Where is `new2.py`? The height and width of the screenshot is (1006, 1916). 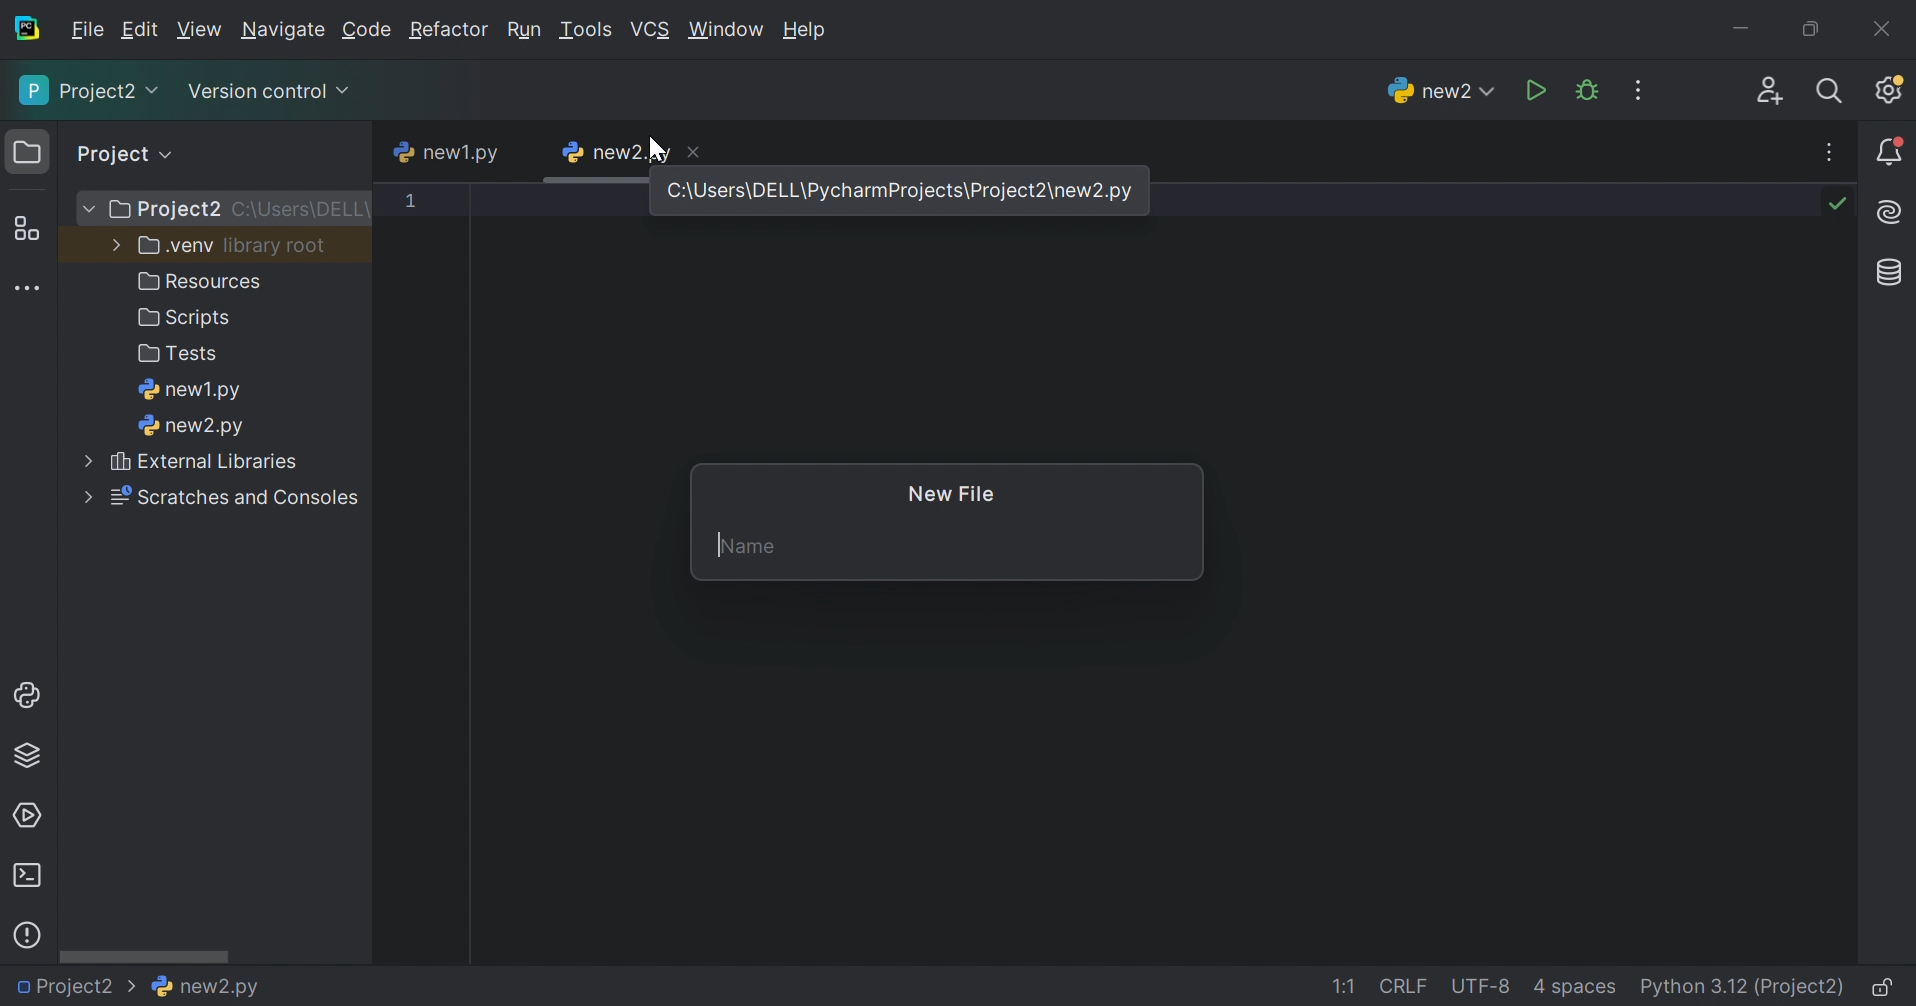
new2.py is located at coordinates (1436, 89).